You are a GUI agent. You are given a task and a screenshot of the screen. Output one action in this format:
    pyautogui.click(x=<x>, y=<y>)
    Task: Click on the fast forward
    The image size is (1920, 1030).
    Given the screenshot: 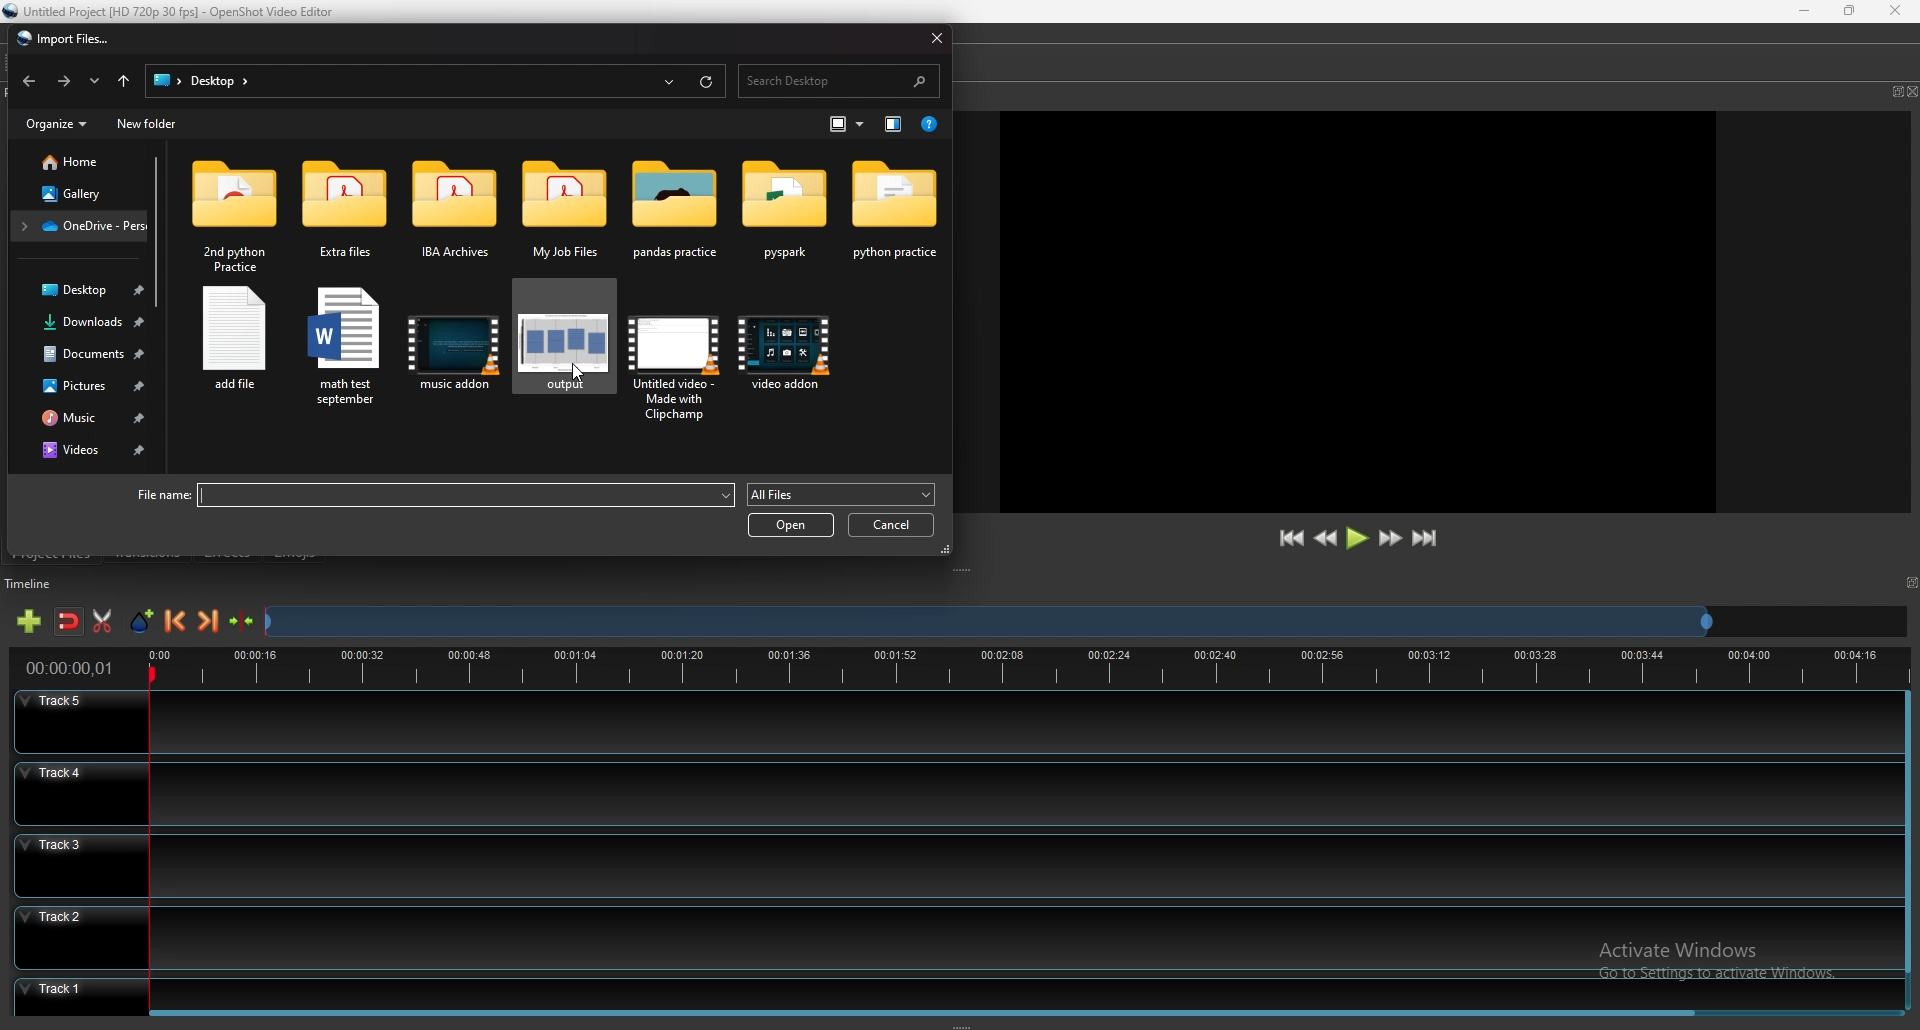 What is the action you would take?
    pyautogui.click(x=1390, y=538)
    